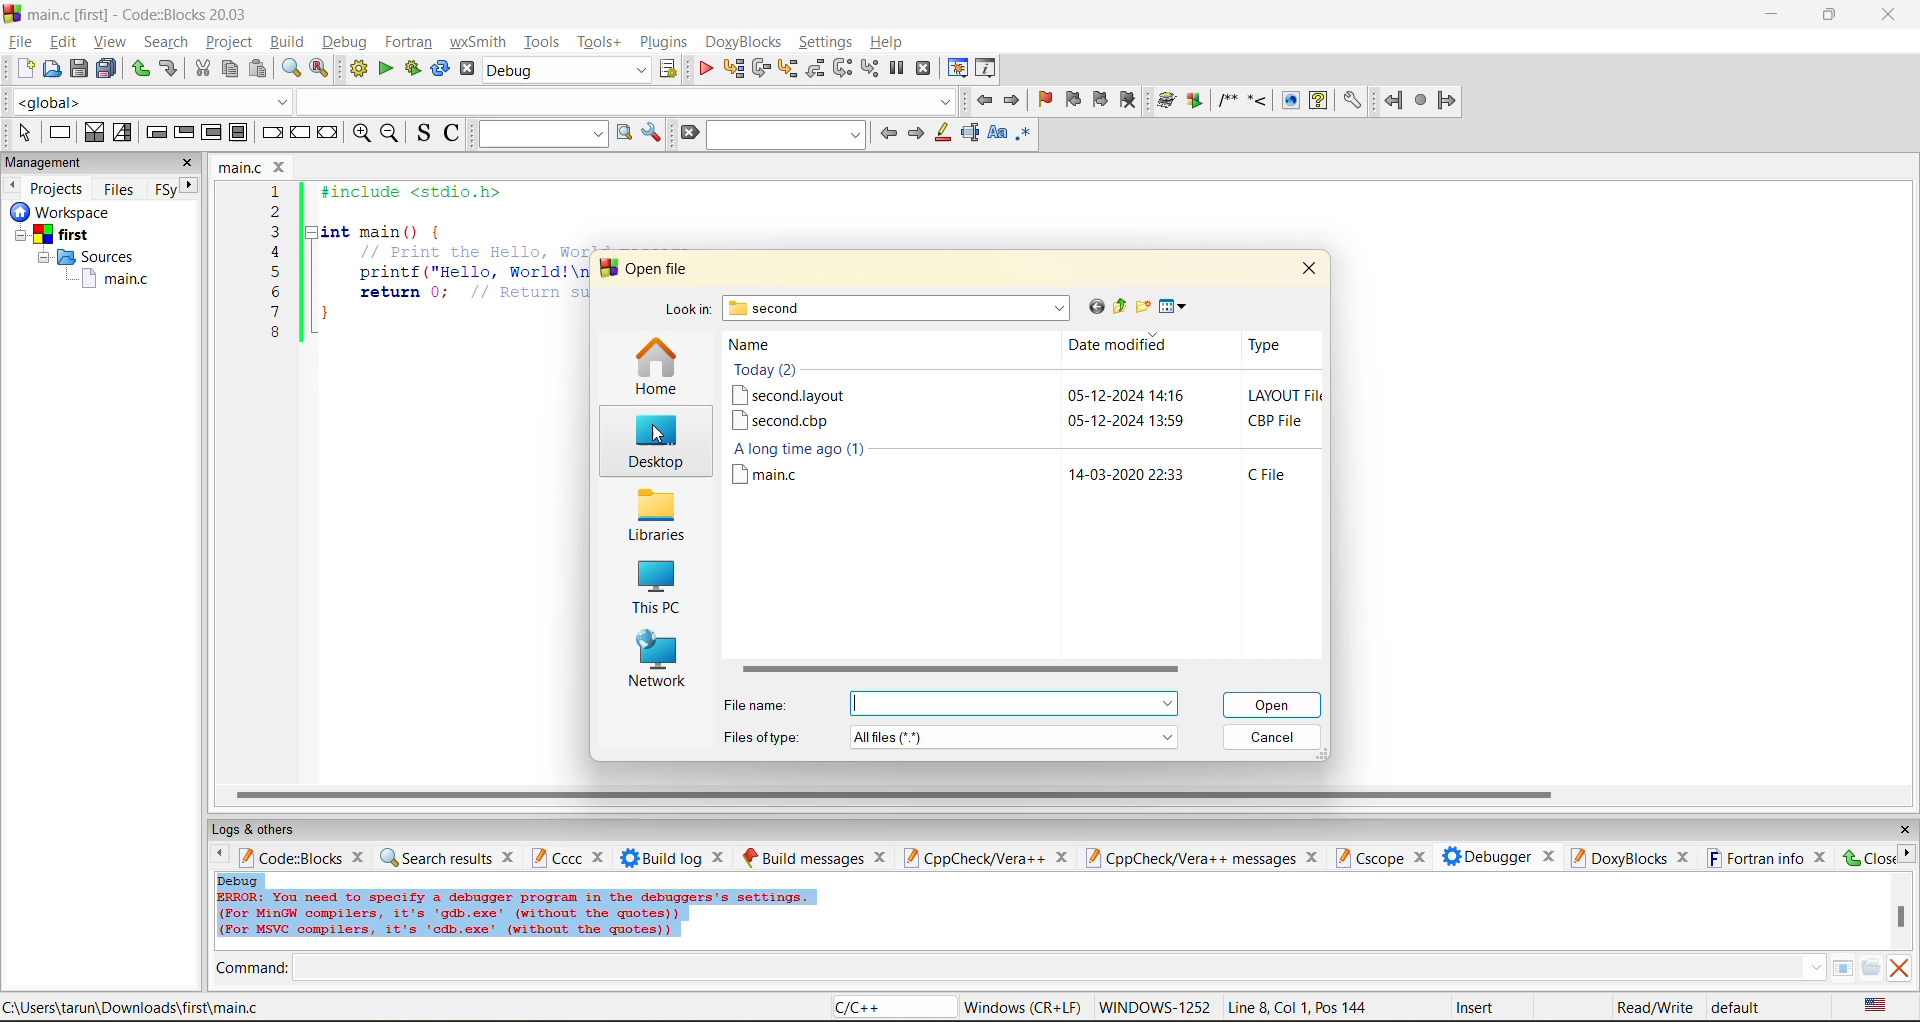 The height and width of the screenshot is (1022, 1920). Describe the element at coordinates (778, 476) in the screenshot. I see `main.c file` at that location.